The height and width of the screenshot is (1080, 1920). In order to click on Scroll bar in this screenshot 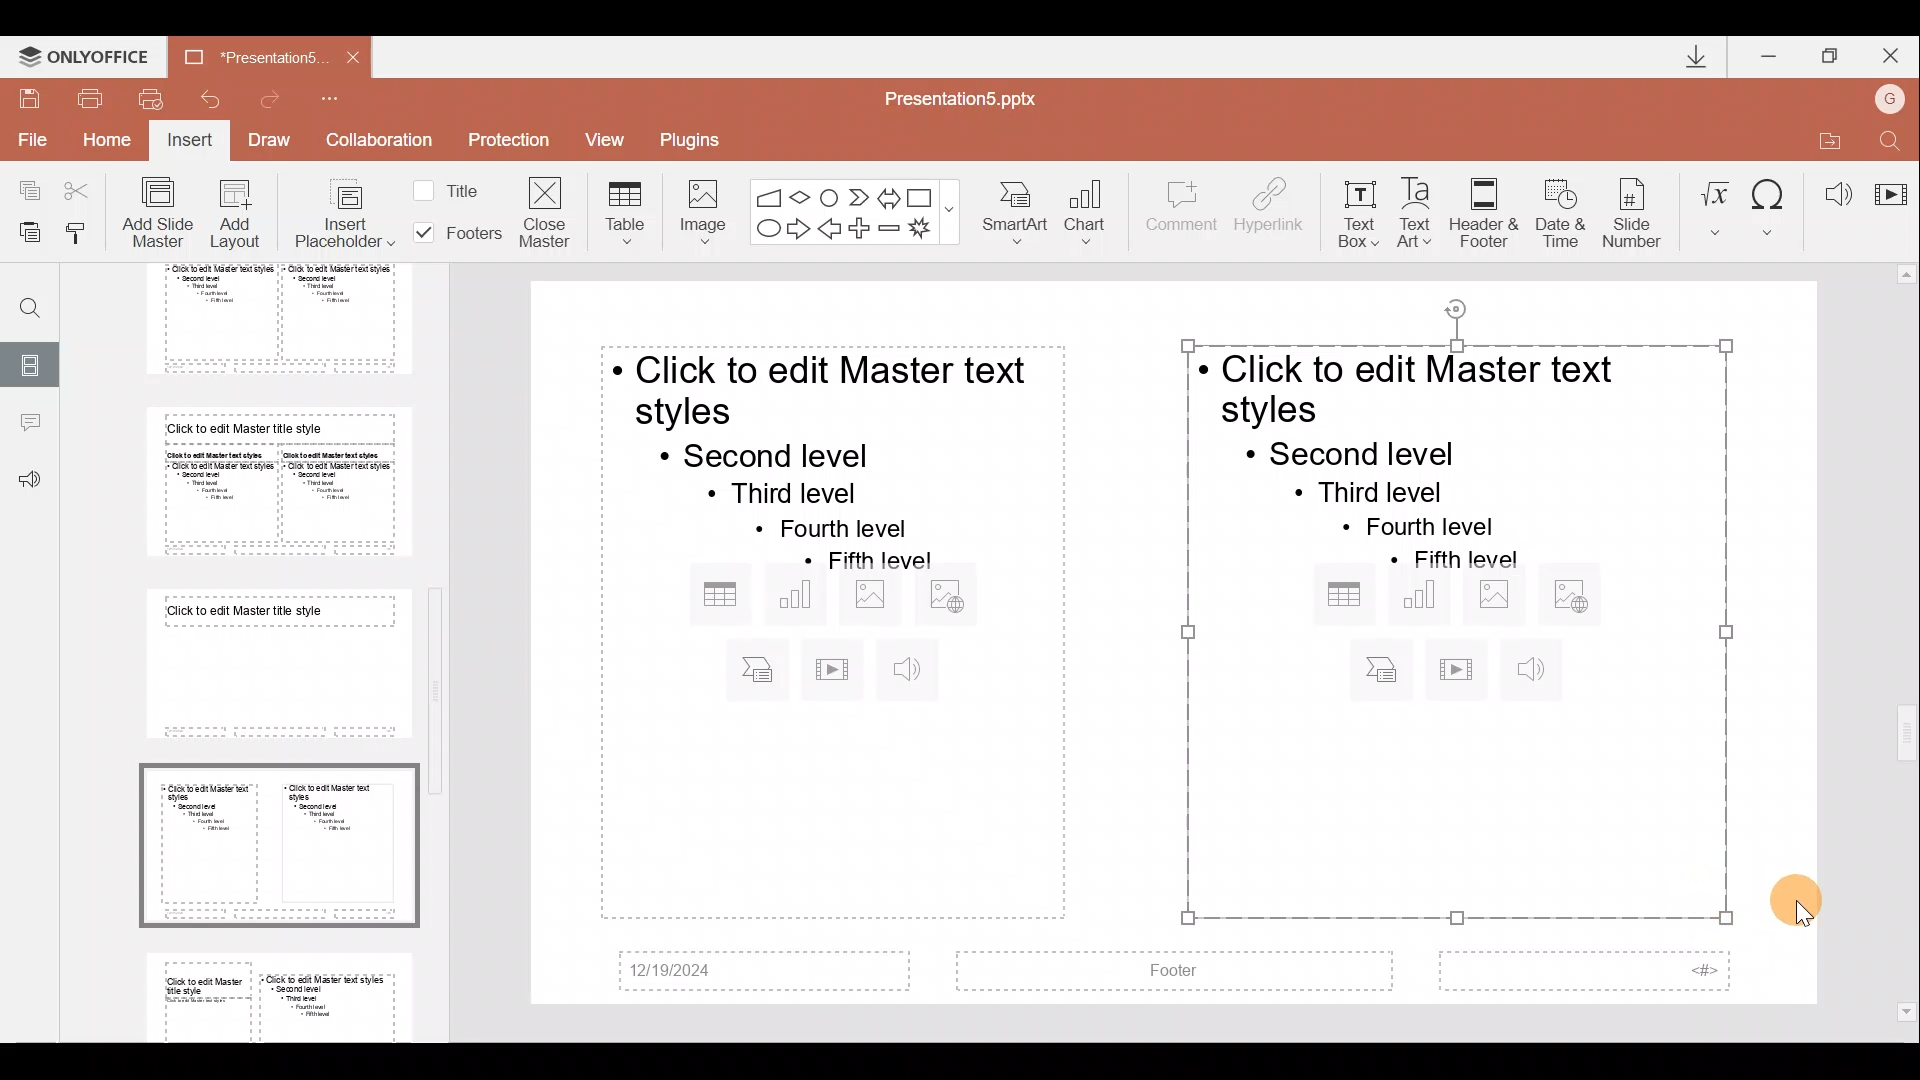, I will do `click(1907, 644)`.